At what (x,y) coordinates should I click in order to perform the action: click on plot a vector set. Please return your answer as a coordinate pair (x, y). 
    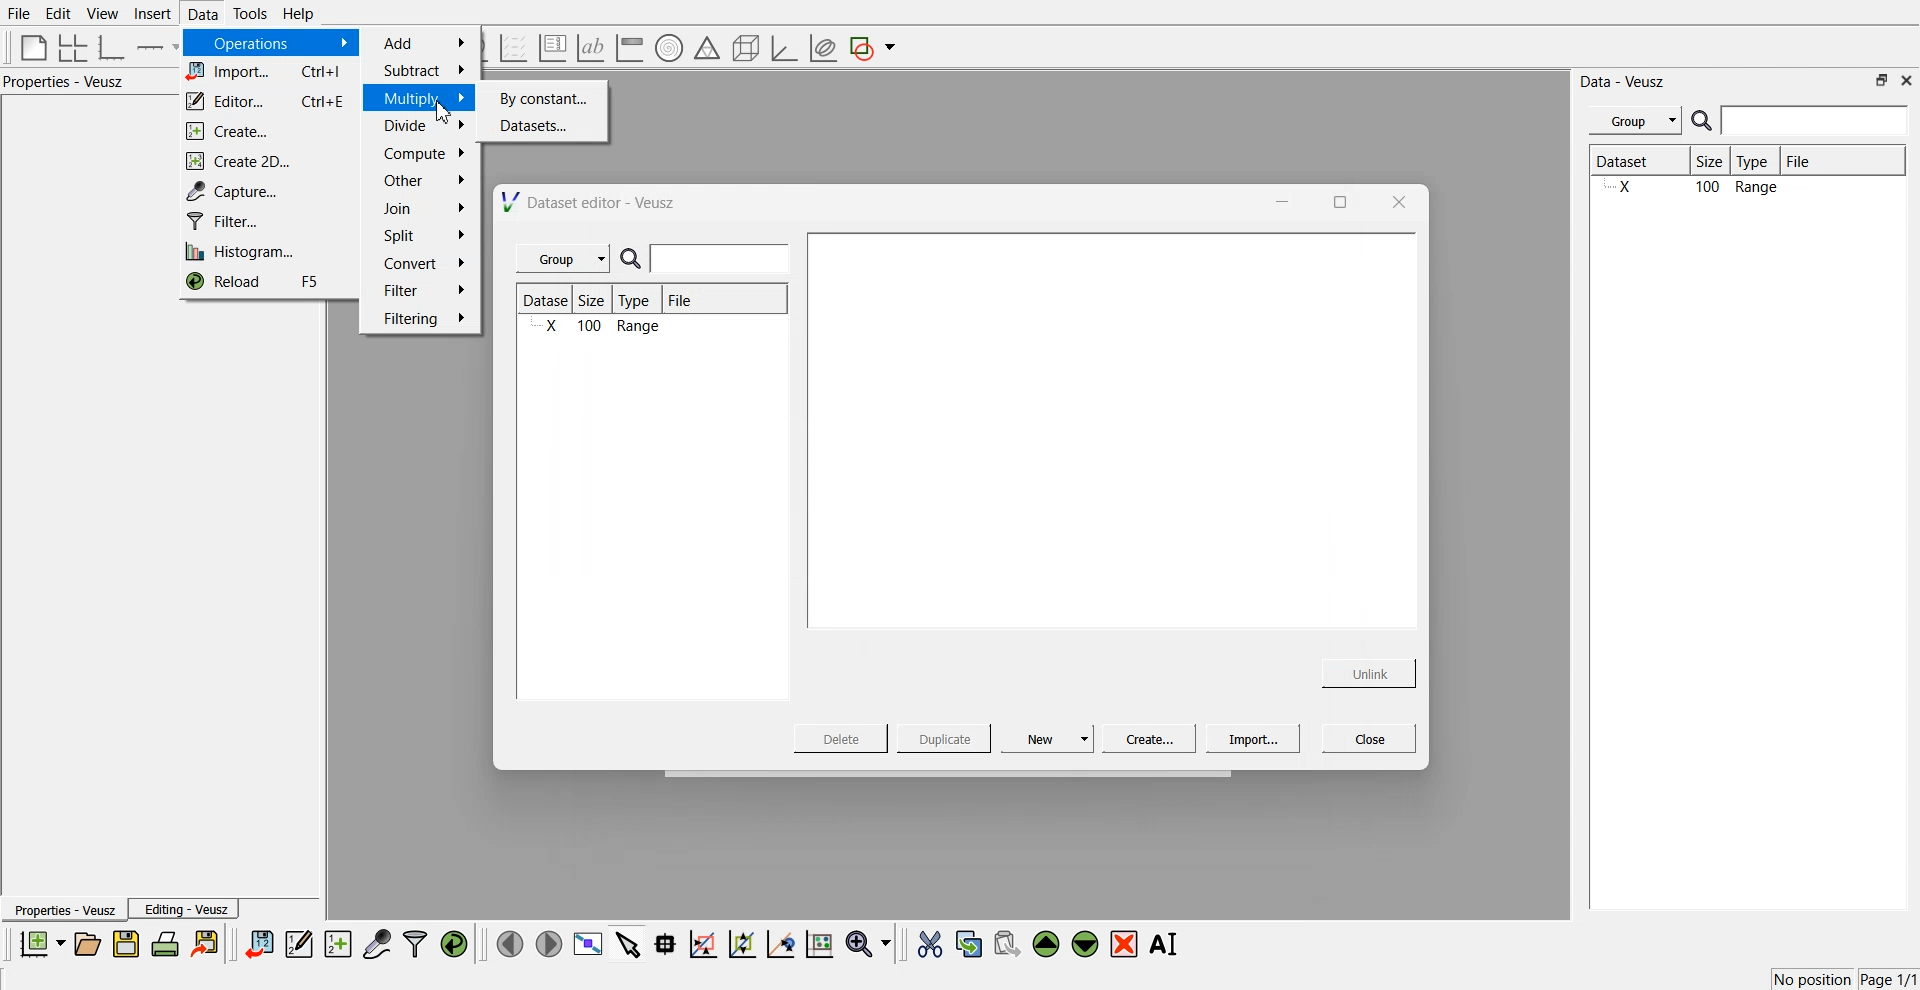
    Looking at the image, I should click on (515, 48).